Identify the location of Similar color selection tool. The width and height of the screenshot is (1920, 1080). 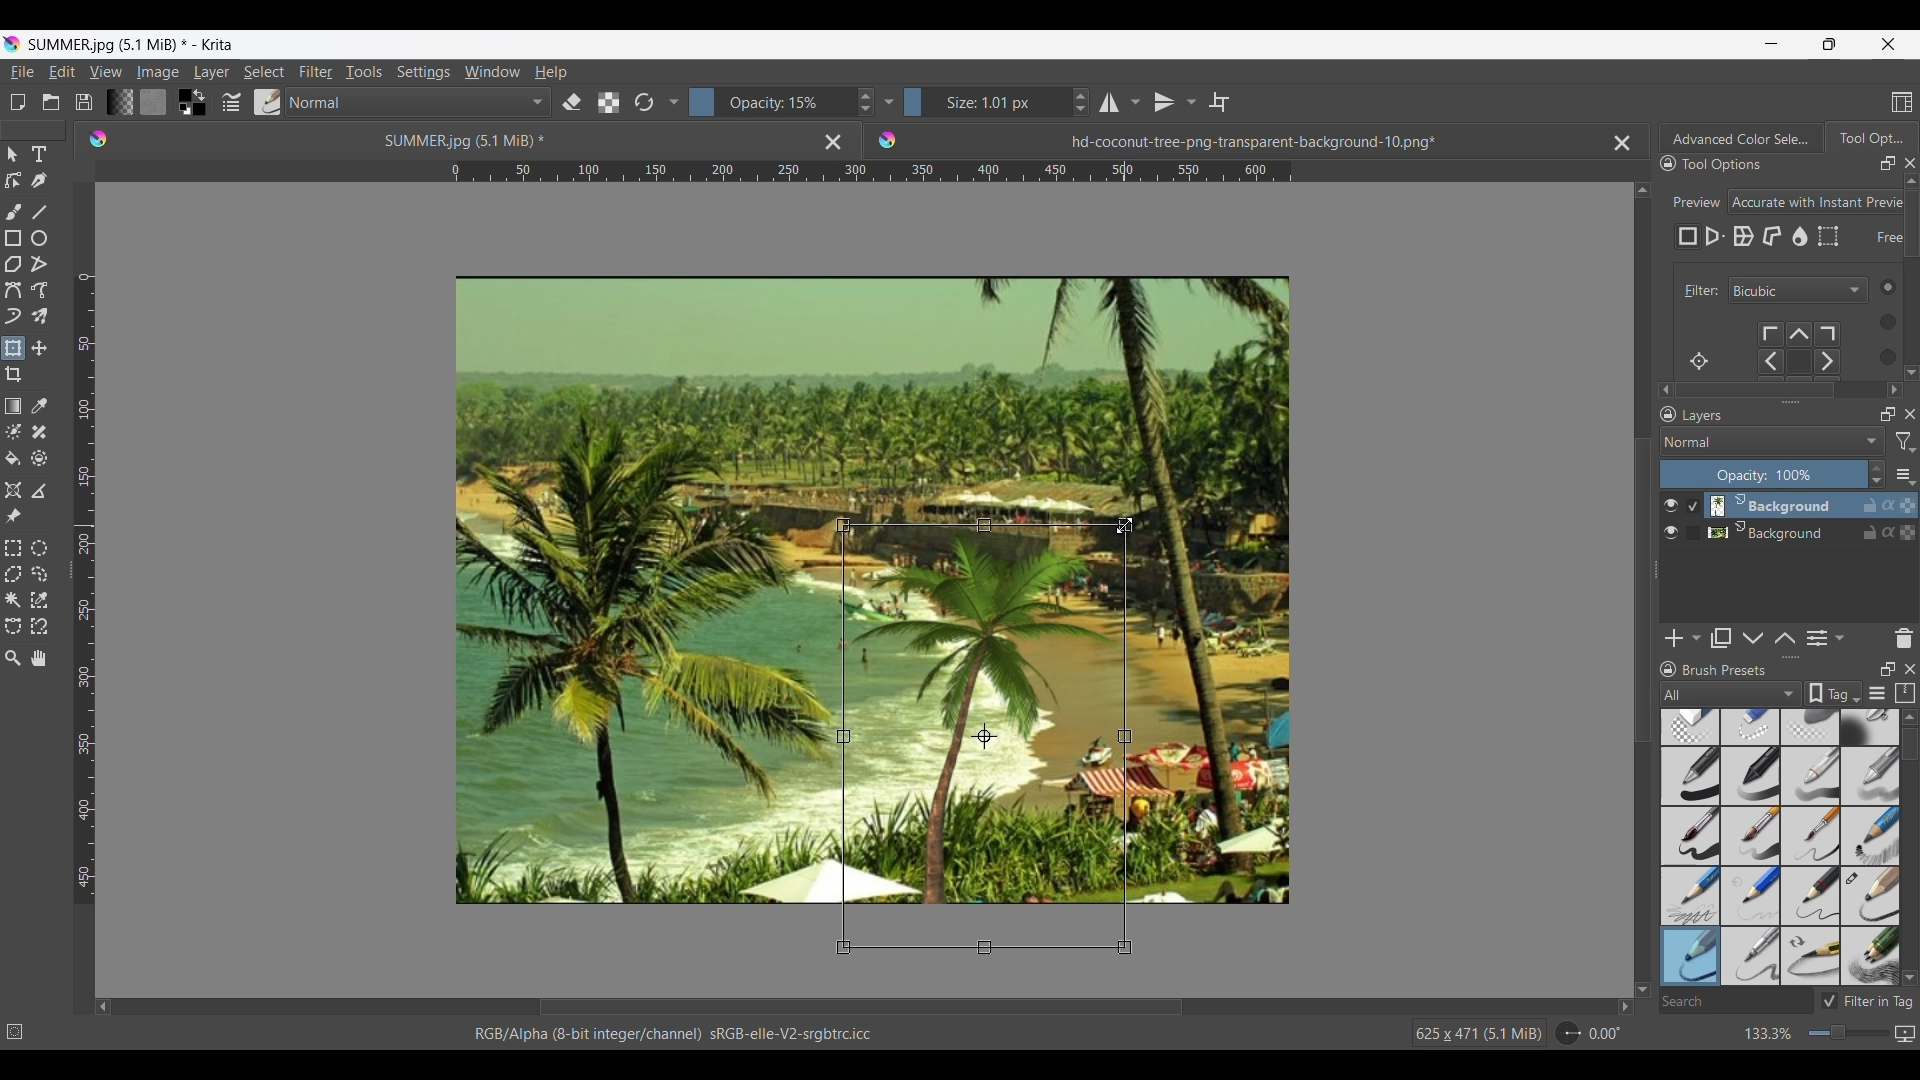
(39, 599).